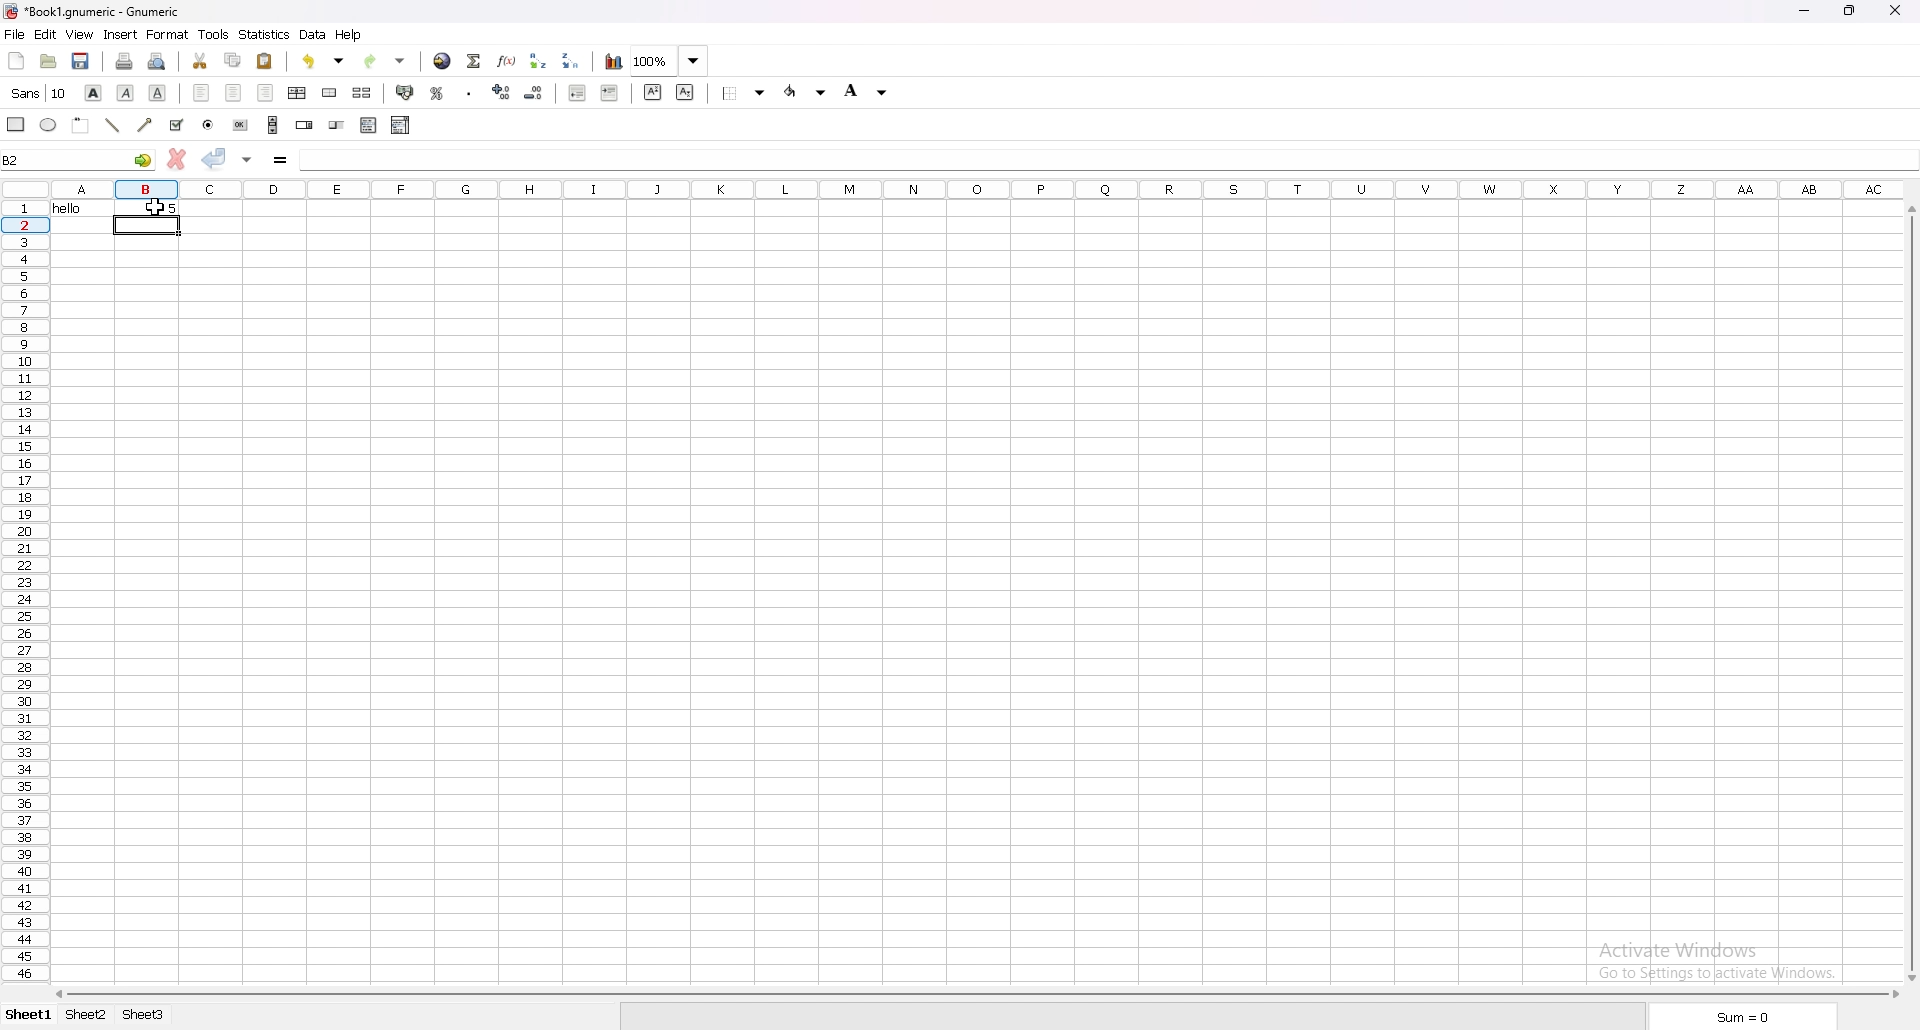 Image resolution: width=1920 pixels, height=1030 pixels. Describe the element at coordinates (349, 34) in the screenshot. I see `help` at that location.